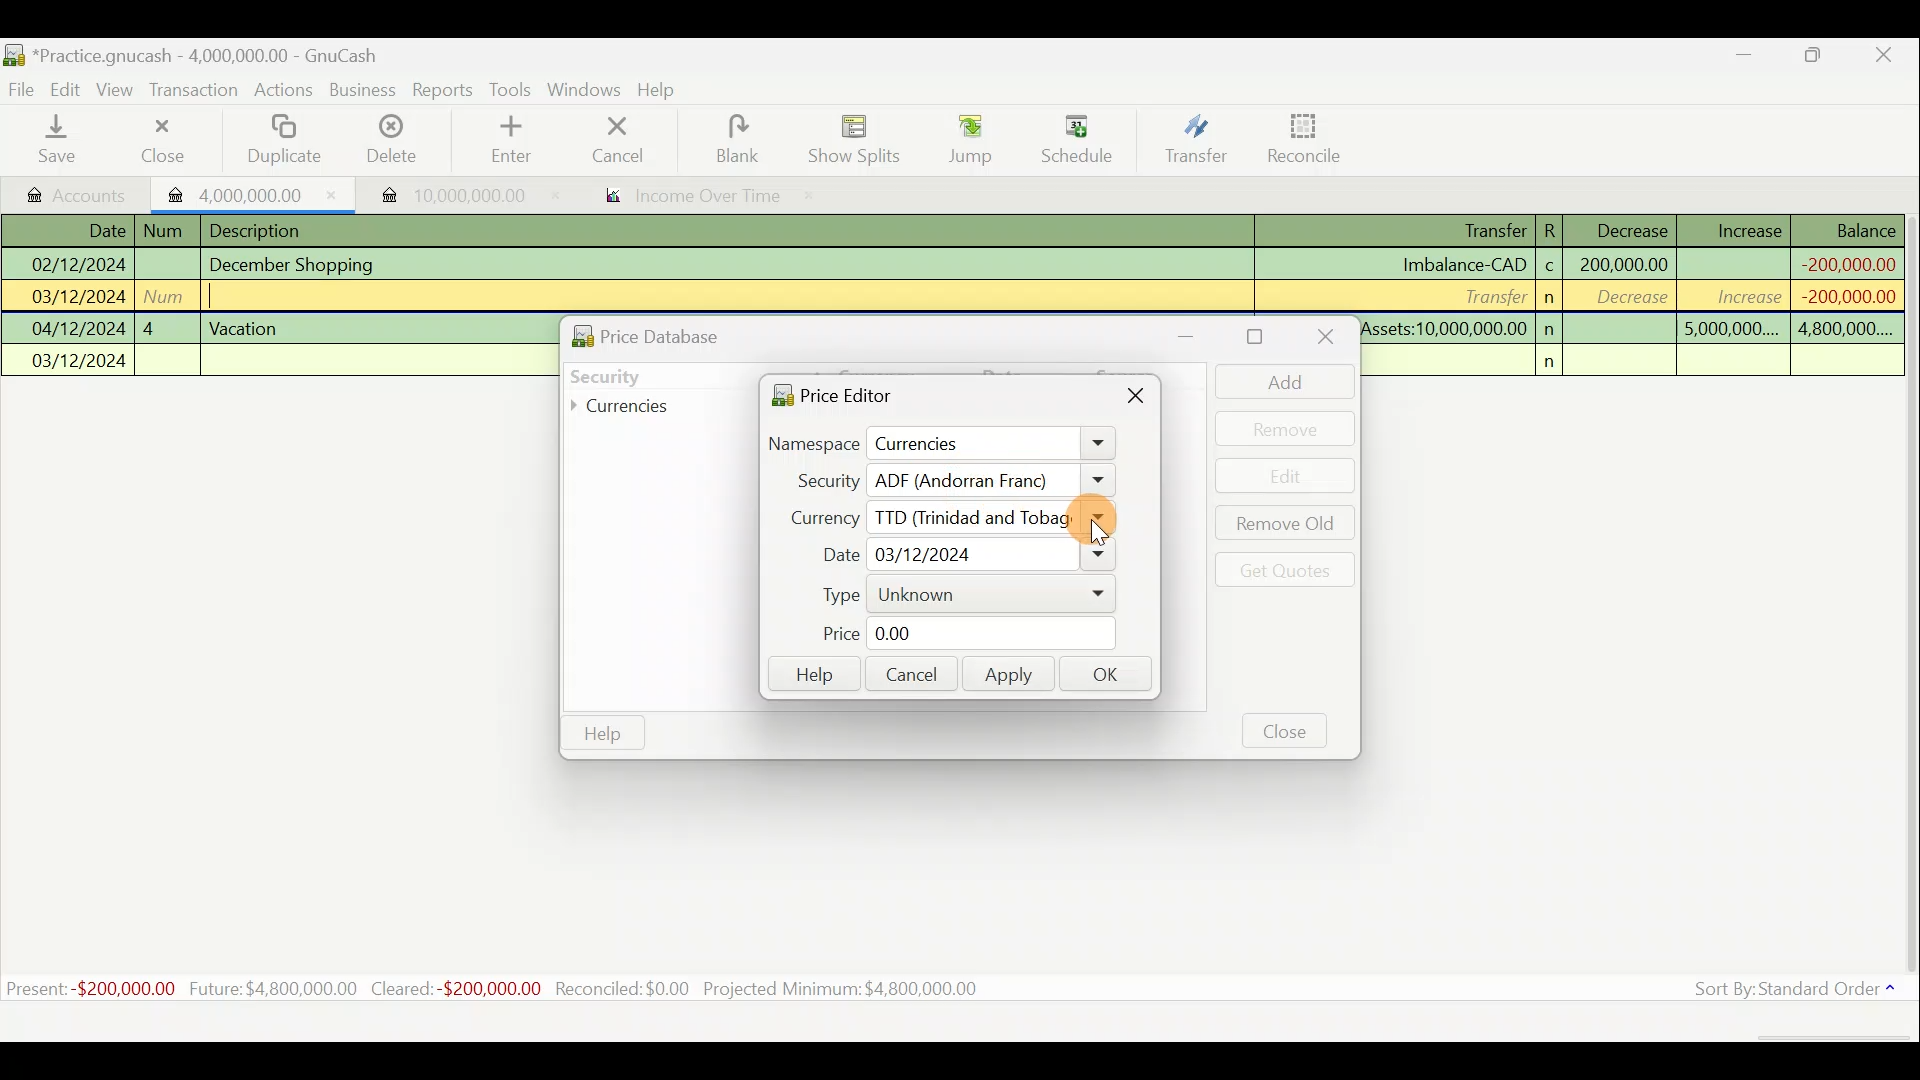 The height and width of the screenshot is (1080, 1920). I want to click on n, so click(1552, 329).